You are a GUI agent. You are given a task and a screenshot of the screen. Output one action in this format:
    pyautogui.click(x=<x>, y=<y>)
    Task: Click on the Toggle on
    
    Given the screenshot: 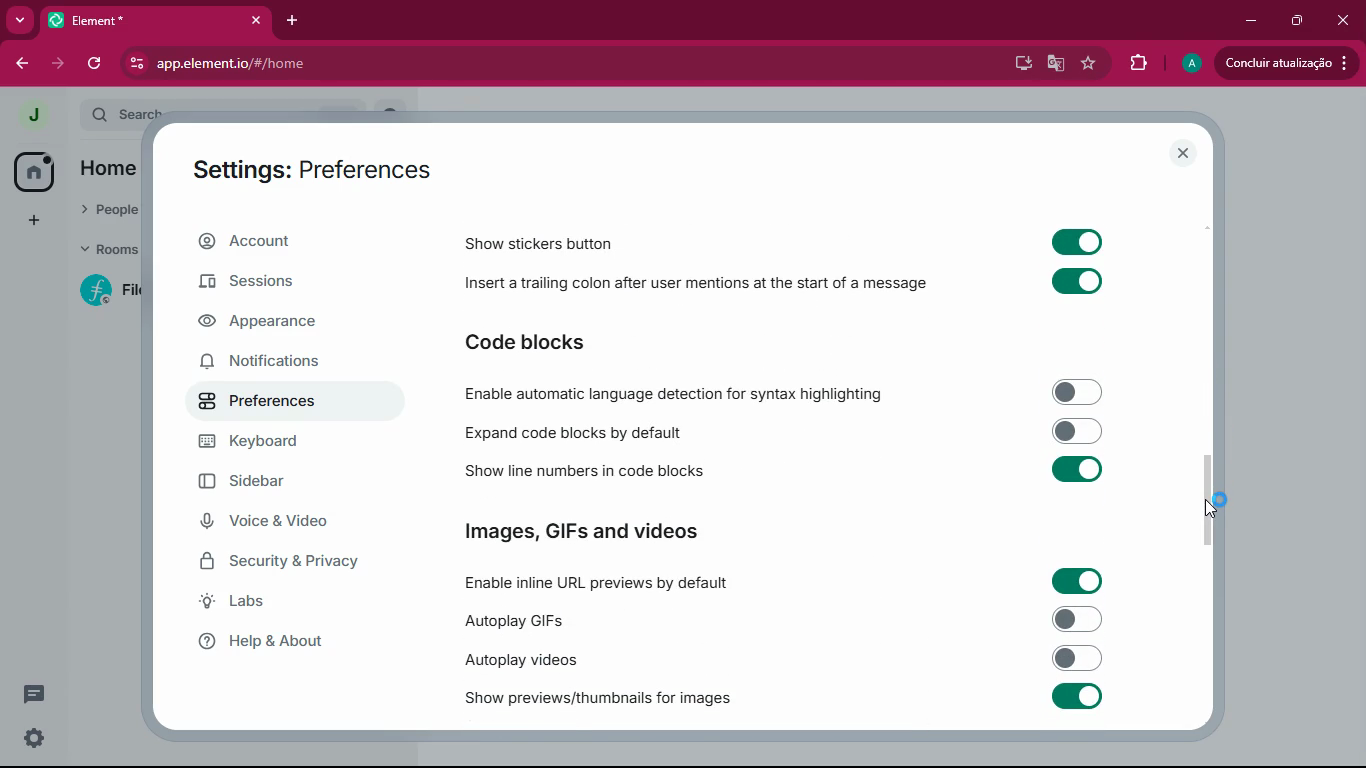 What is the action you would take?
    pyautogui.click(x=1077, y=281)
    